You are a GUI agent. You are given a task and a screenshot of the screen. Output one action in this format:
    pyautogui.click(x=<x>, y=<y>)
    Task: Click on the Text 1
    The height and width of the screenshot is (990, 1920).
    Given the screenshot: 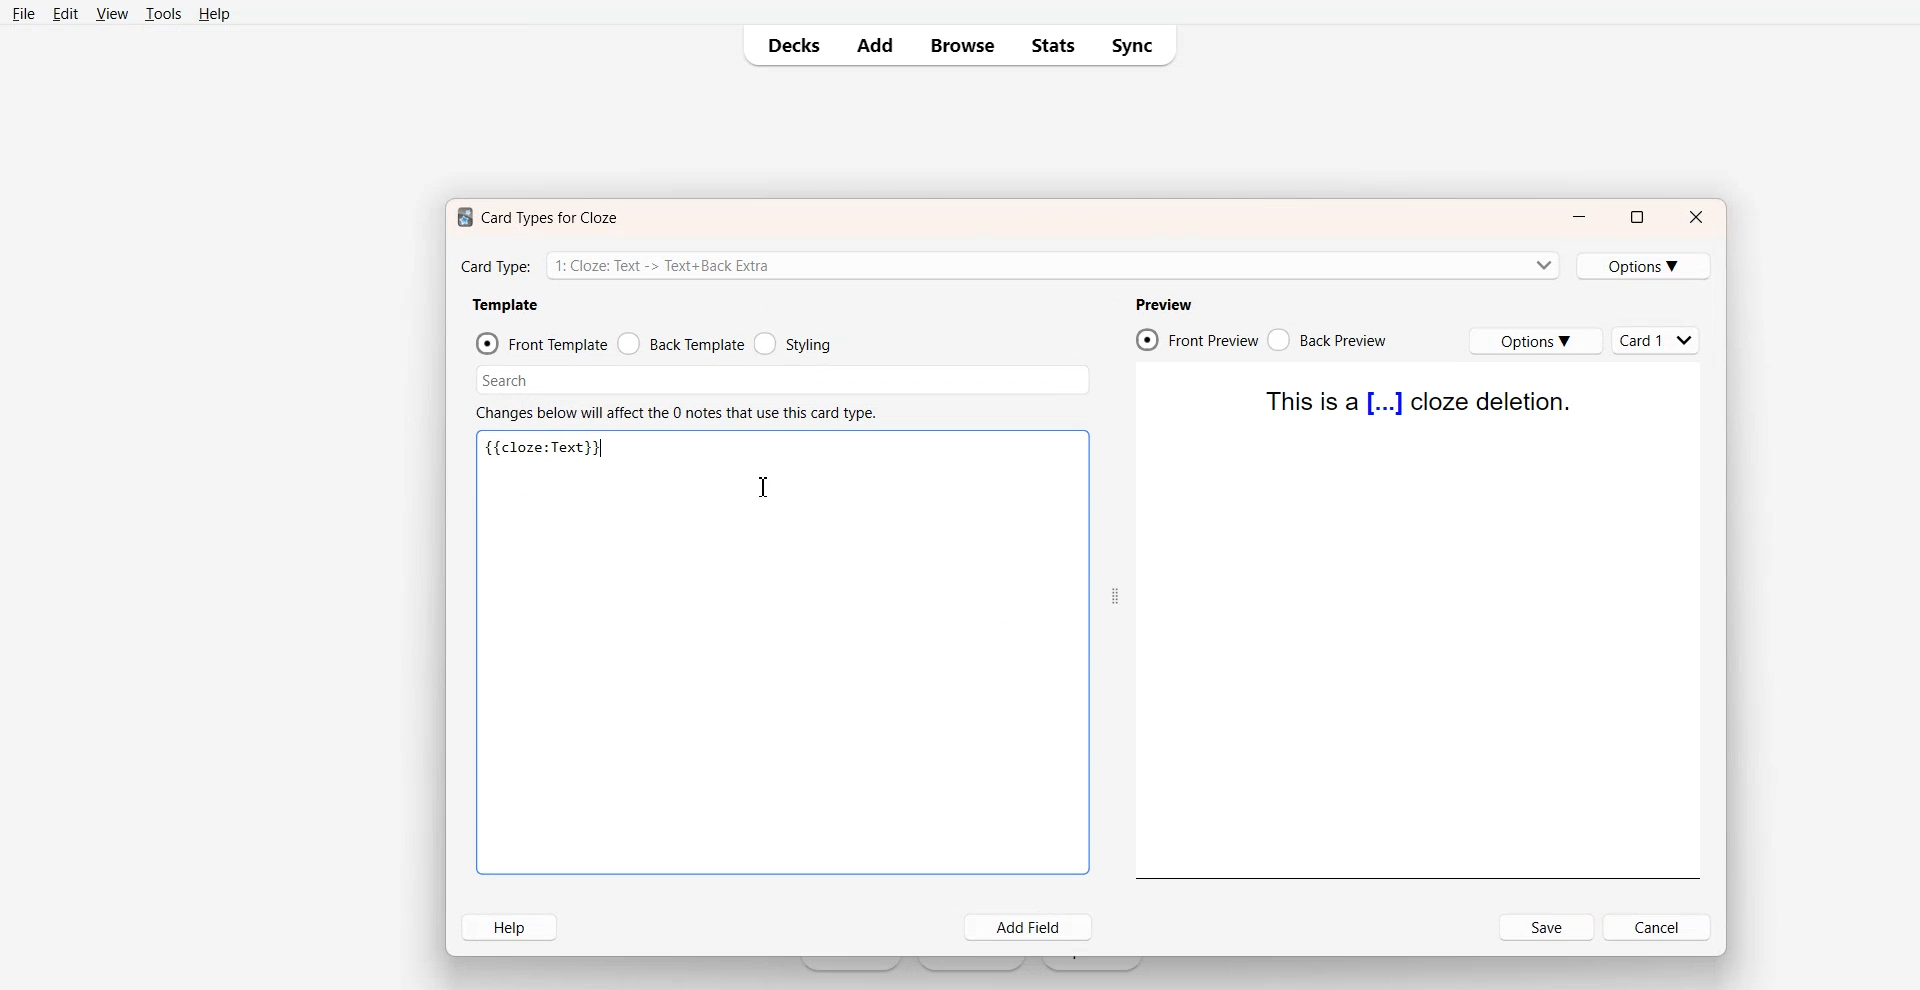 What is the action you would take?
    pyautogui.click(x=533, y=217)
    